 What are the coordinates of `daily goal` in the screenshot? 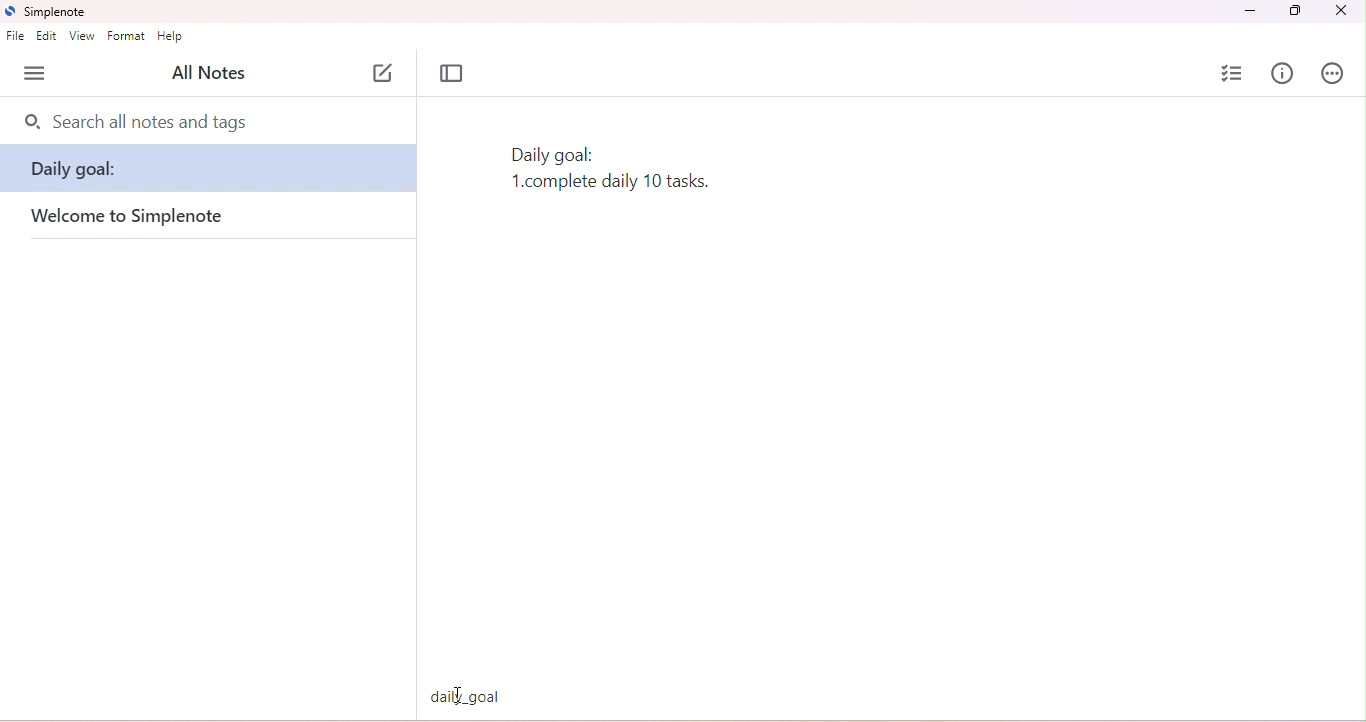 It's located at (210, 173).